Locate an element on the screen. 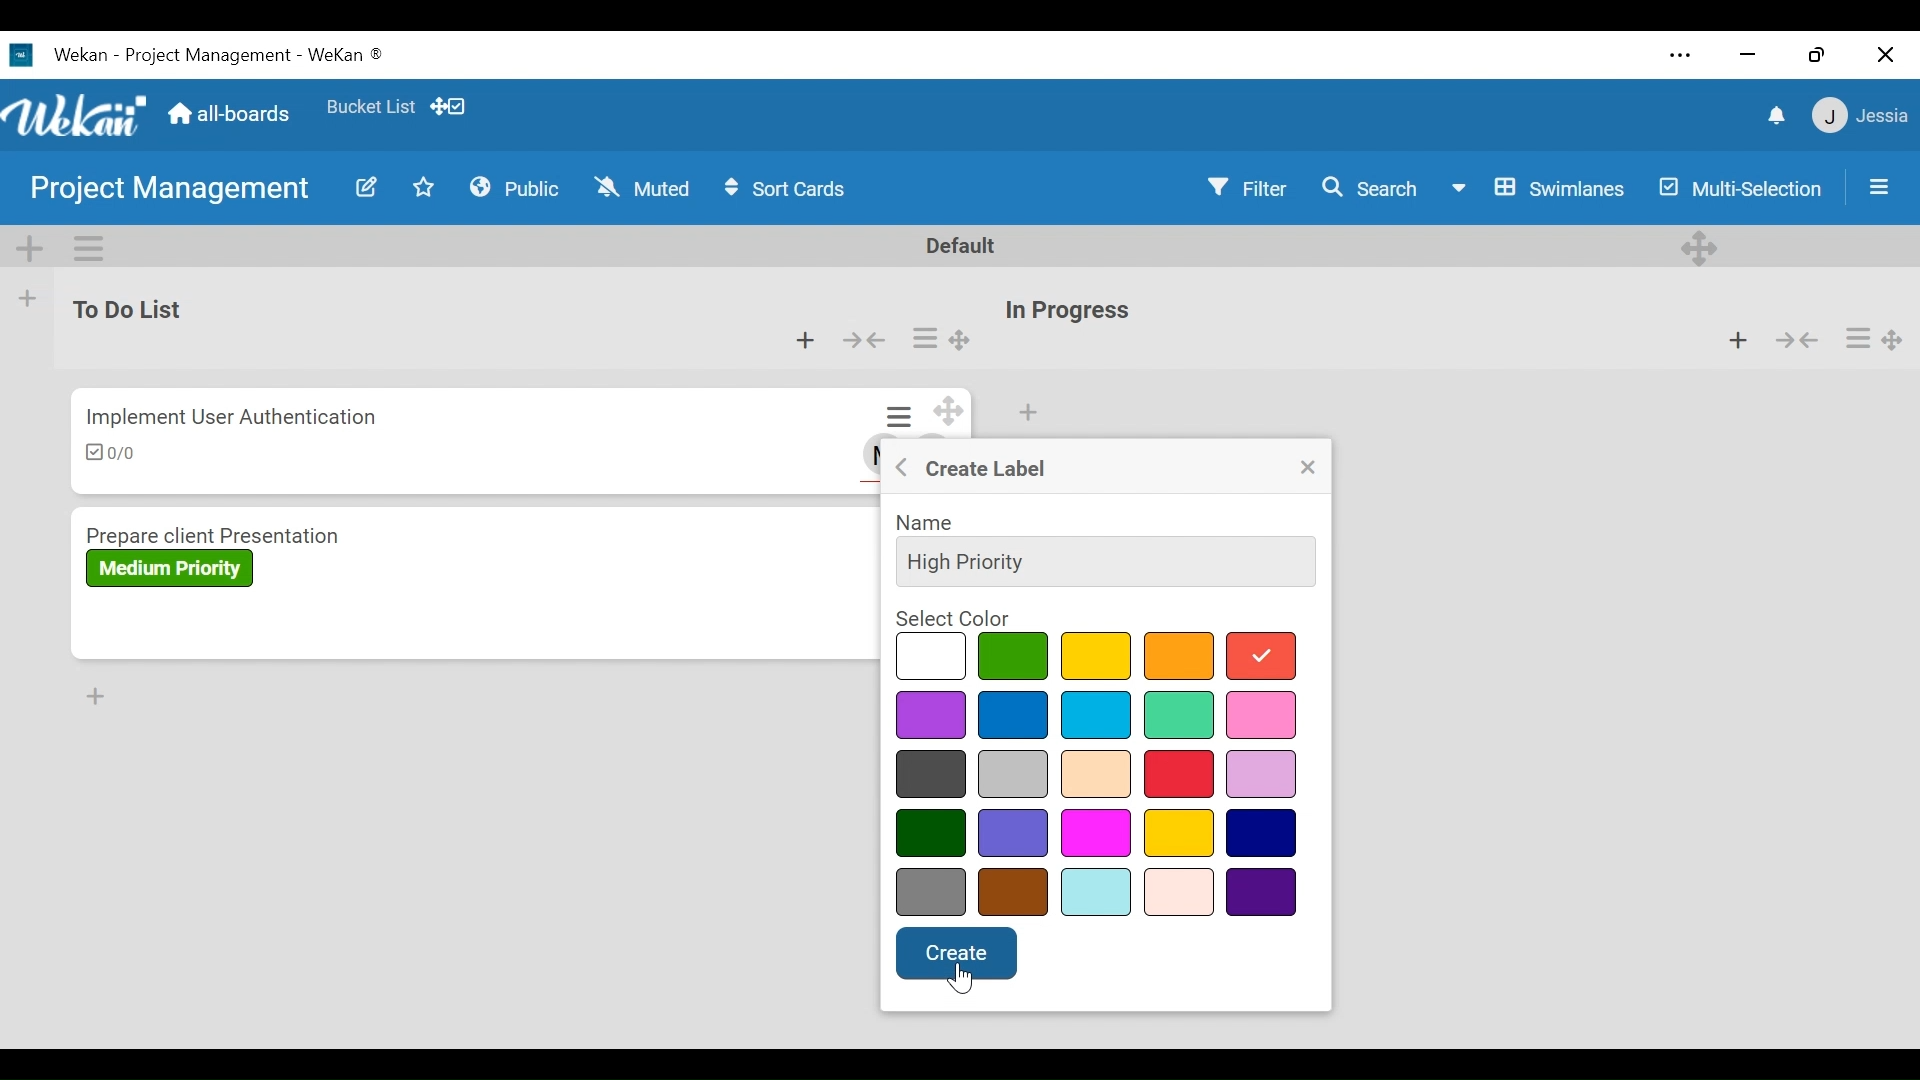 Image resolution: width=1920 pixels, height=1080 pixels. create is located at coordinates (958, 951).